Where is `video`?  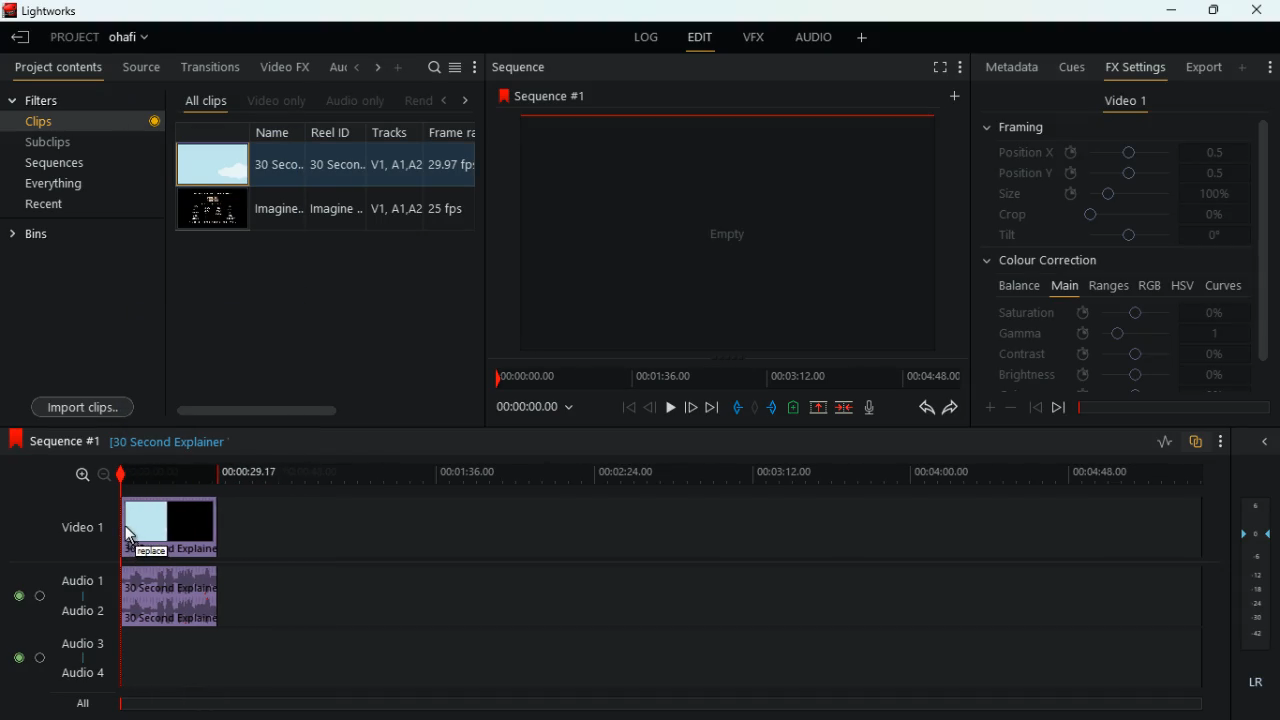 video is located at coordinates (724, 230).